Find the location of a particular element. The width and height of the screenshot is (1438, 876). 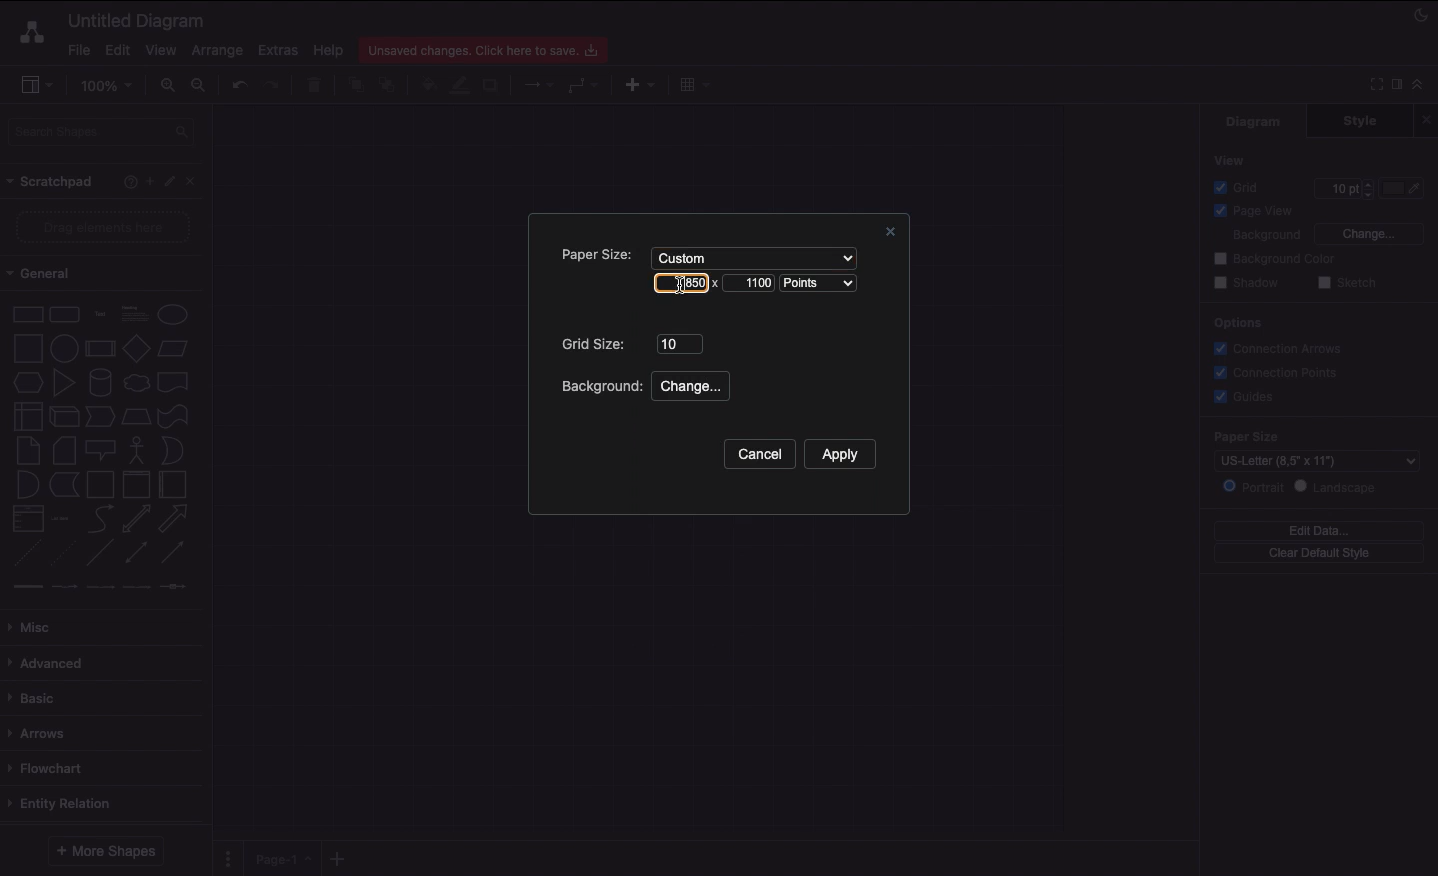

Parallelogram is located at coordinates (174, 349).